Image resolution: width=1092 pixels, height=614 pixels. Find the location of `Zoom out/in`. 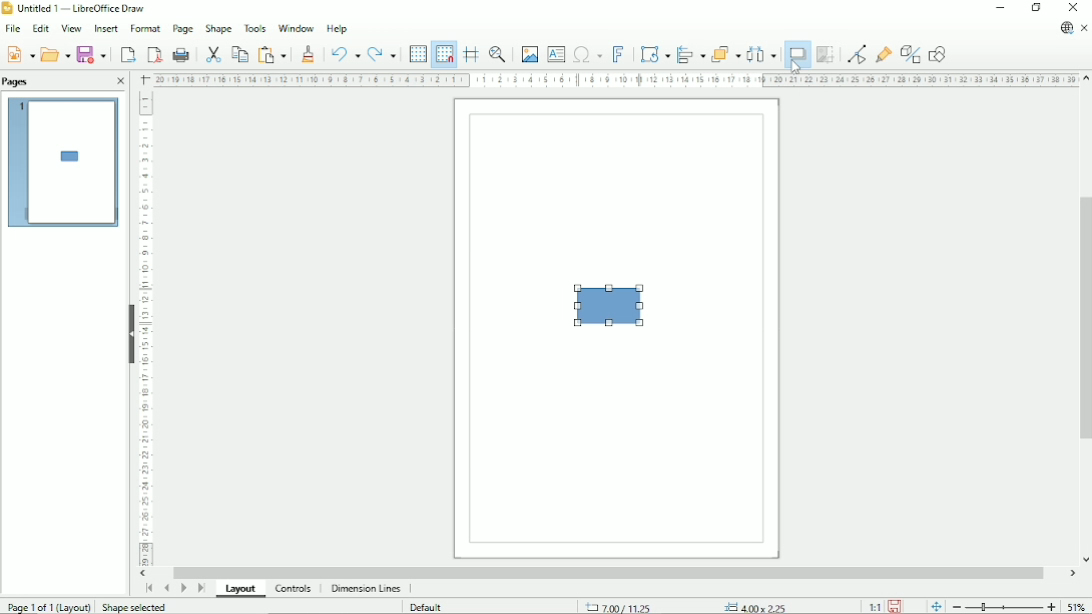

Zoom out/in is located at coordinates (1004, 604).